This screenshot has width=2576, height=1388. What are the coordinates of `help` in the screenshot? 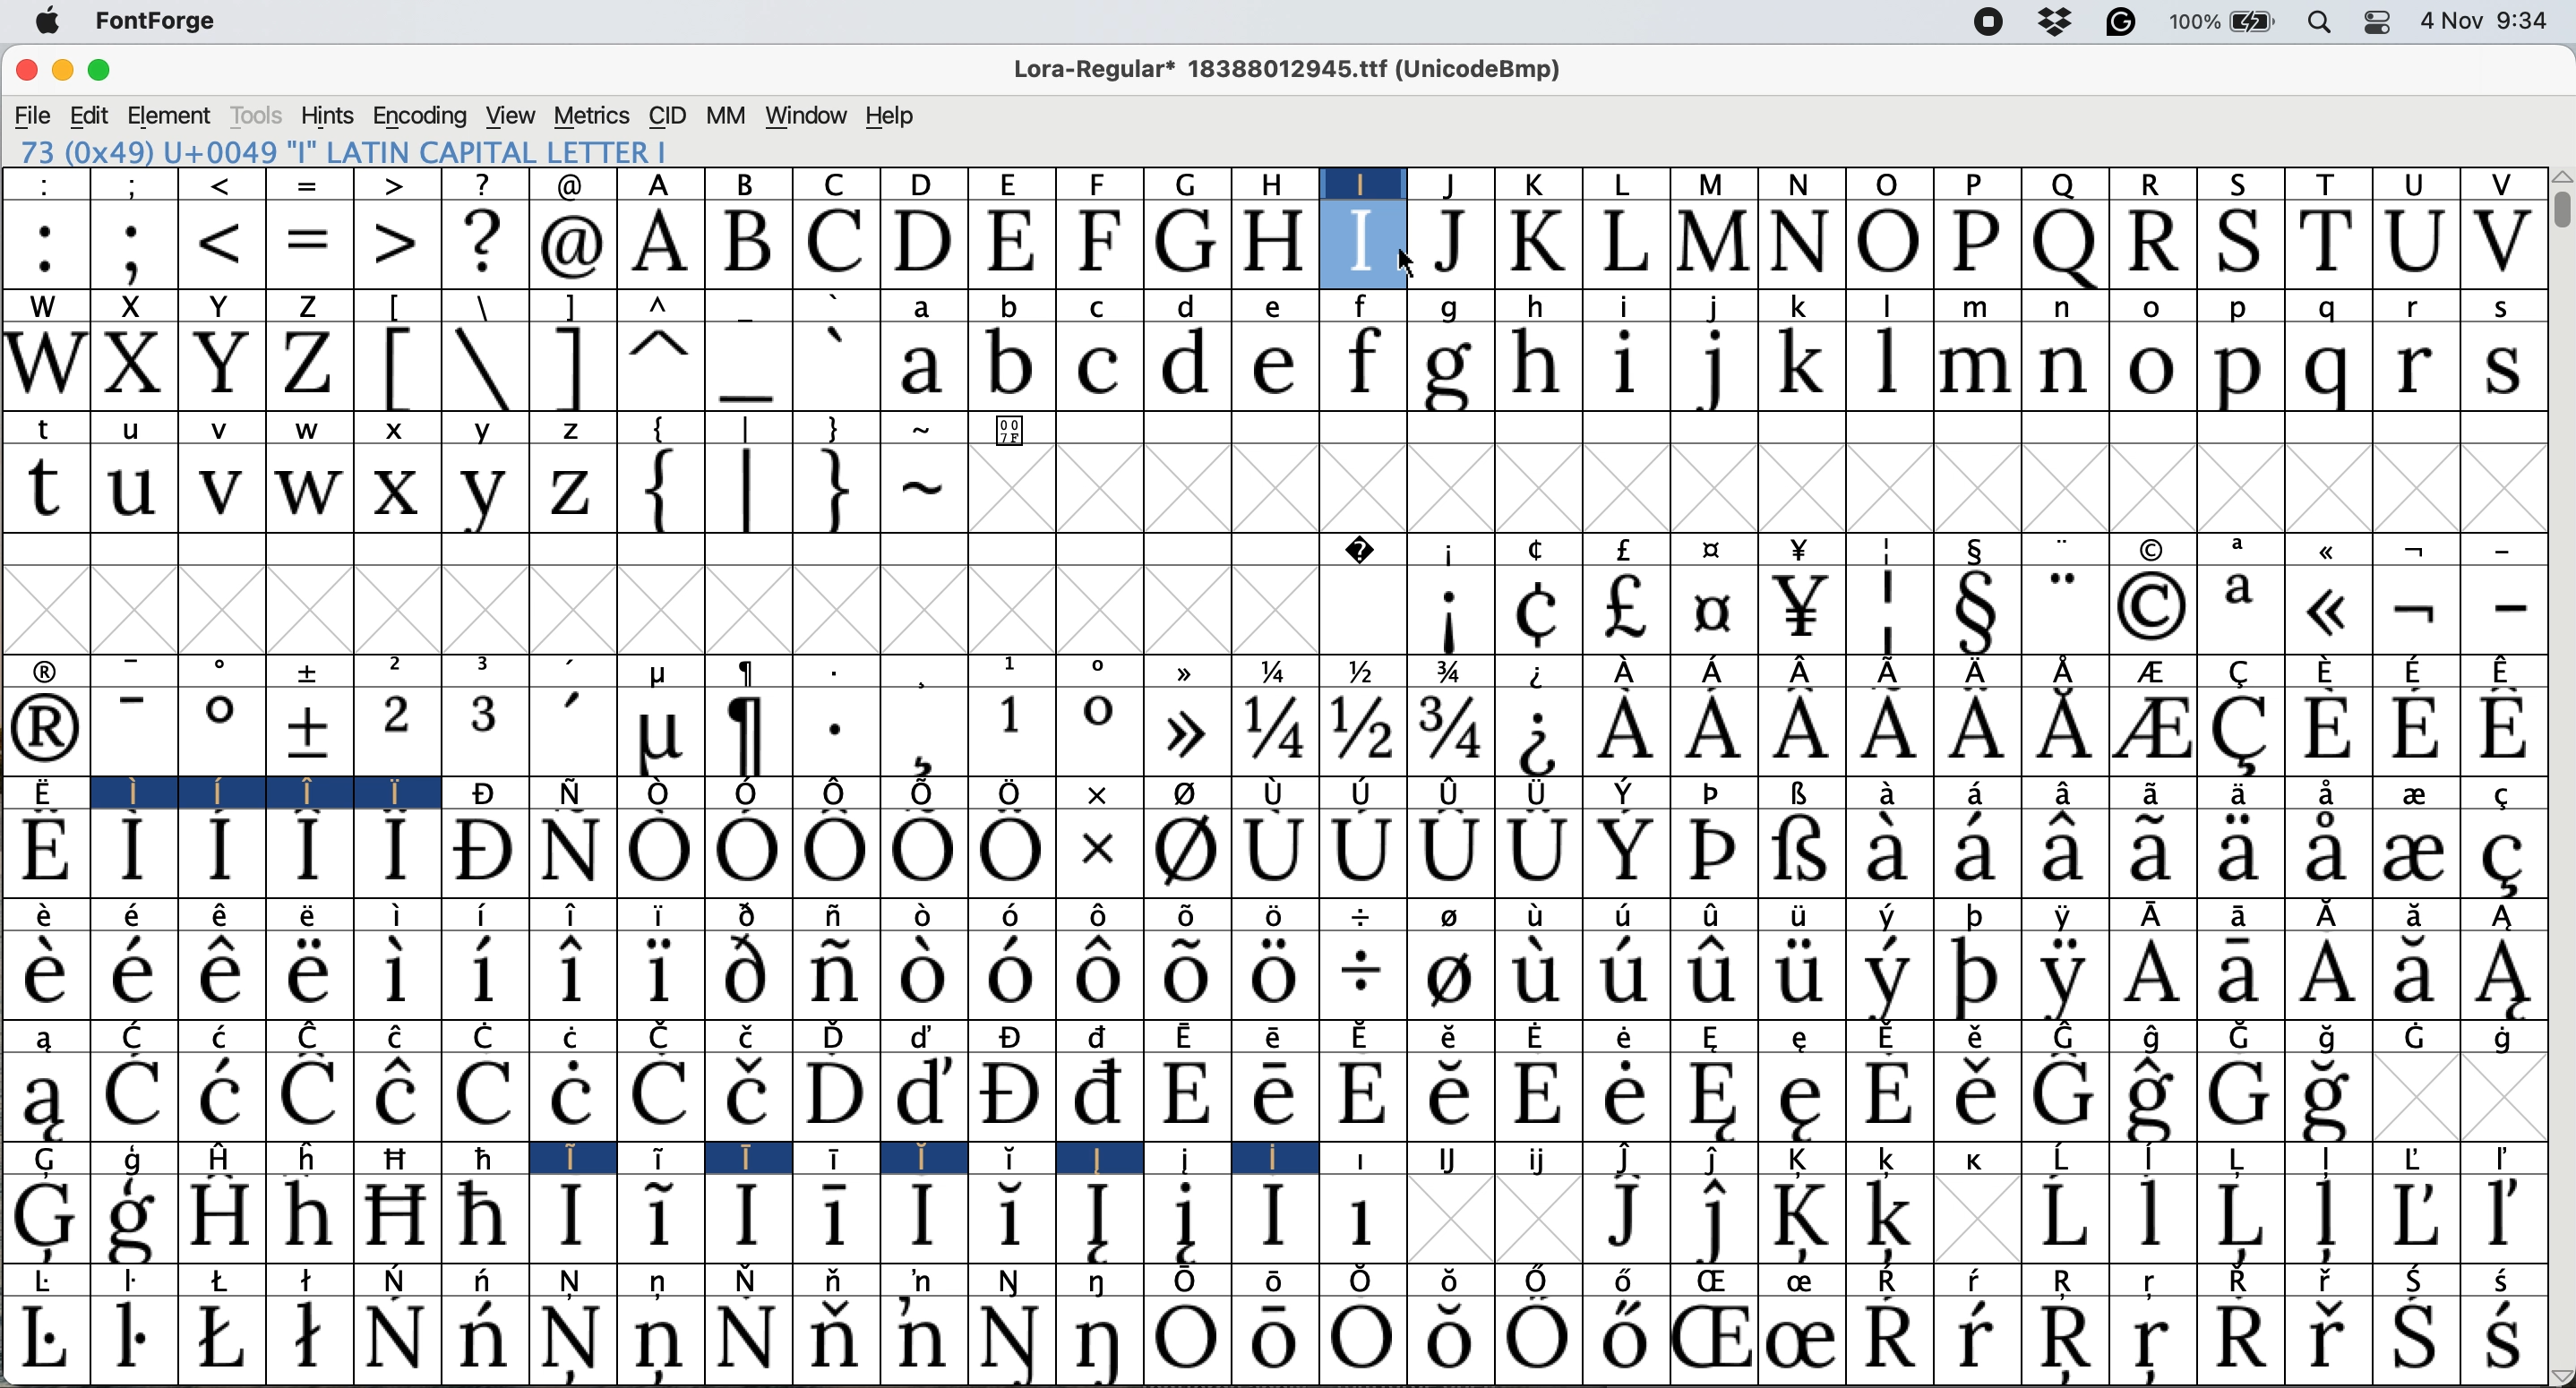 It's located at (887, 116).